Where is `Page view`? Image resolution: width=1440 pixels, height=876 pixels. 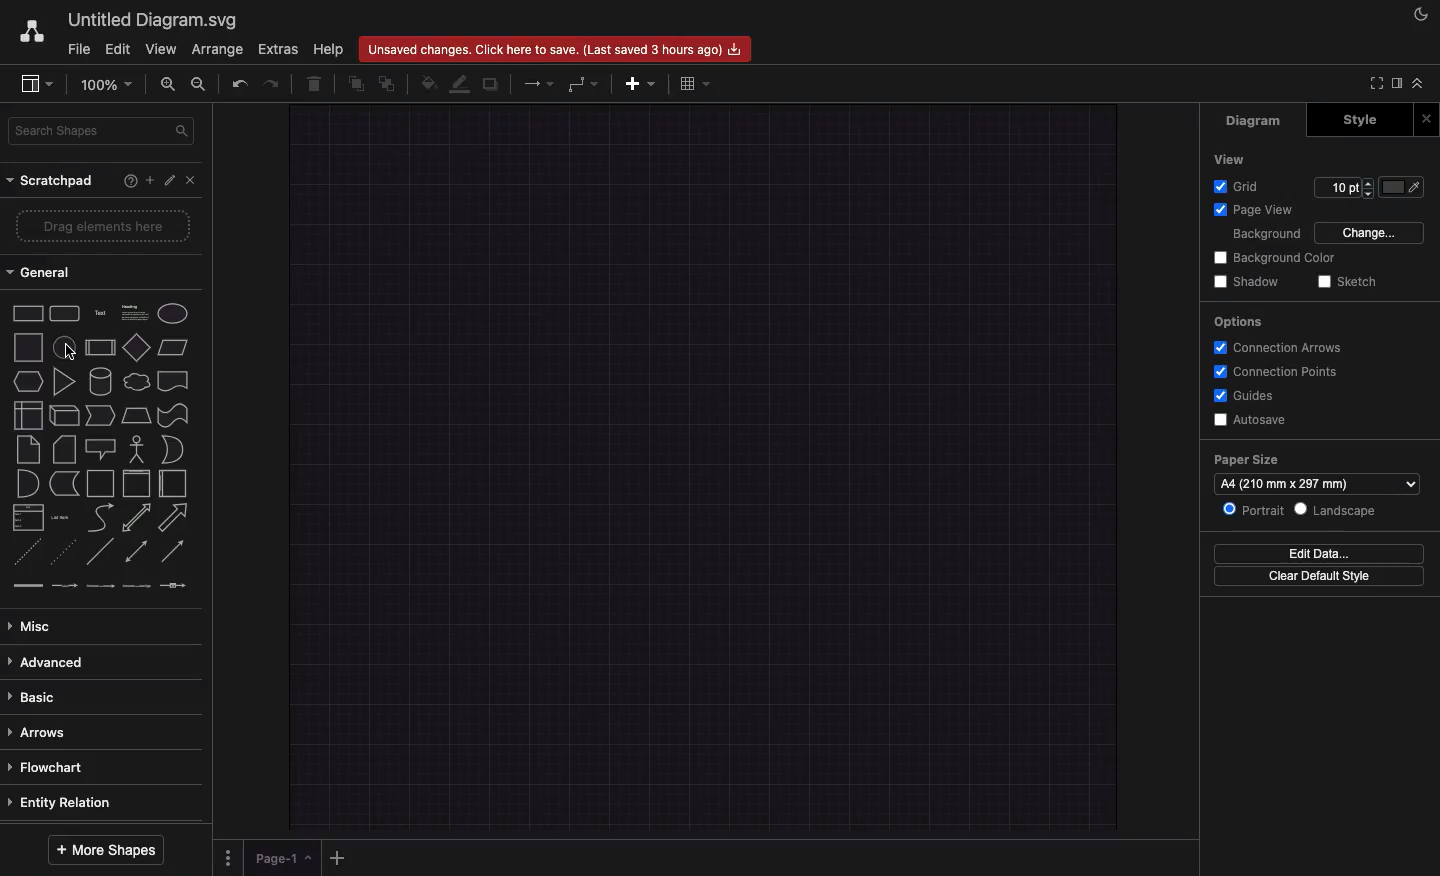
Page view is located at coordinates (1254, 210).